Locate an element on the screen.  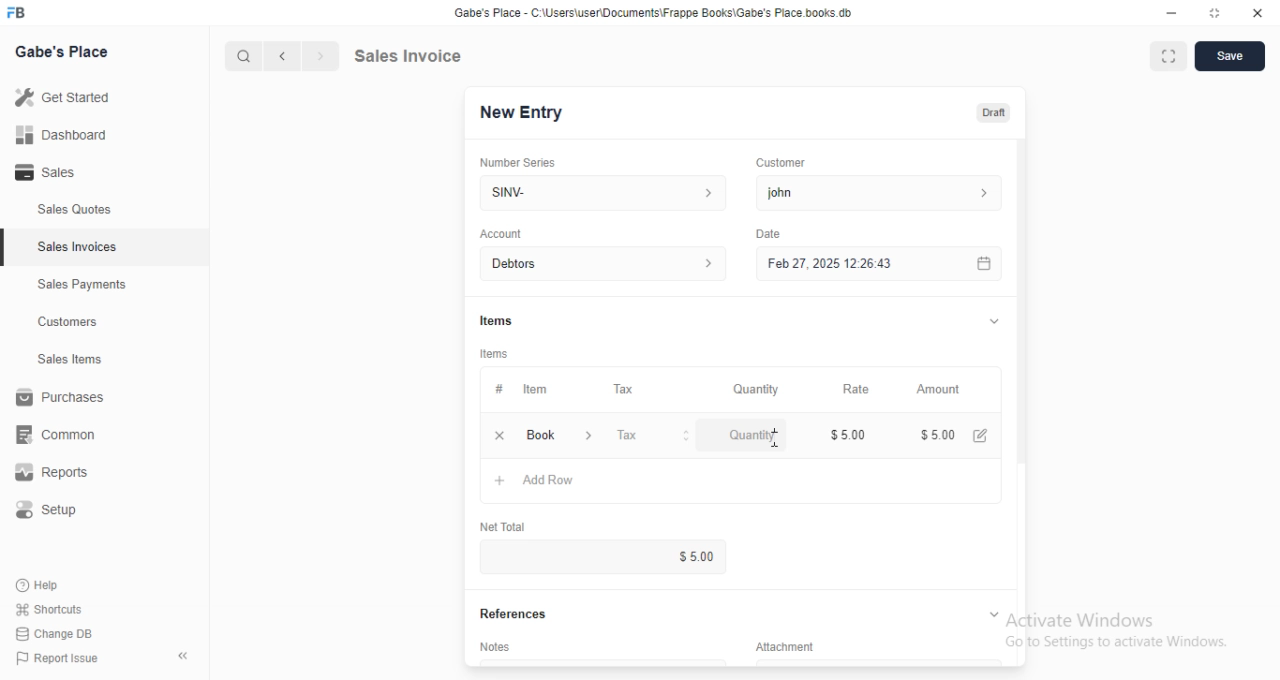
Customers is located at coordinates (67, 323).